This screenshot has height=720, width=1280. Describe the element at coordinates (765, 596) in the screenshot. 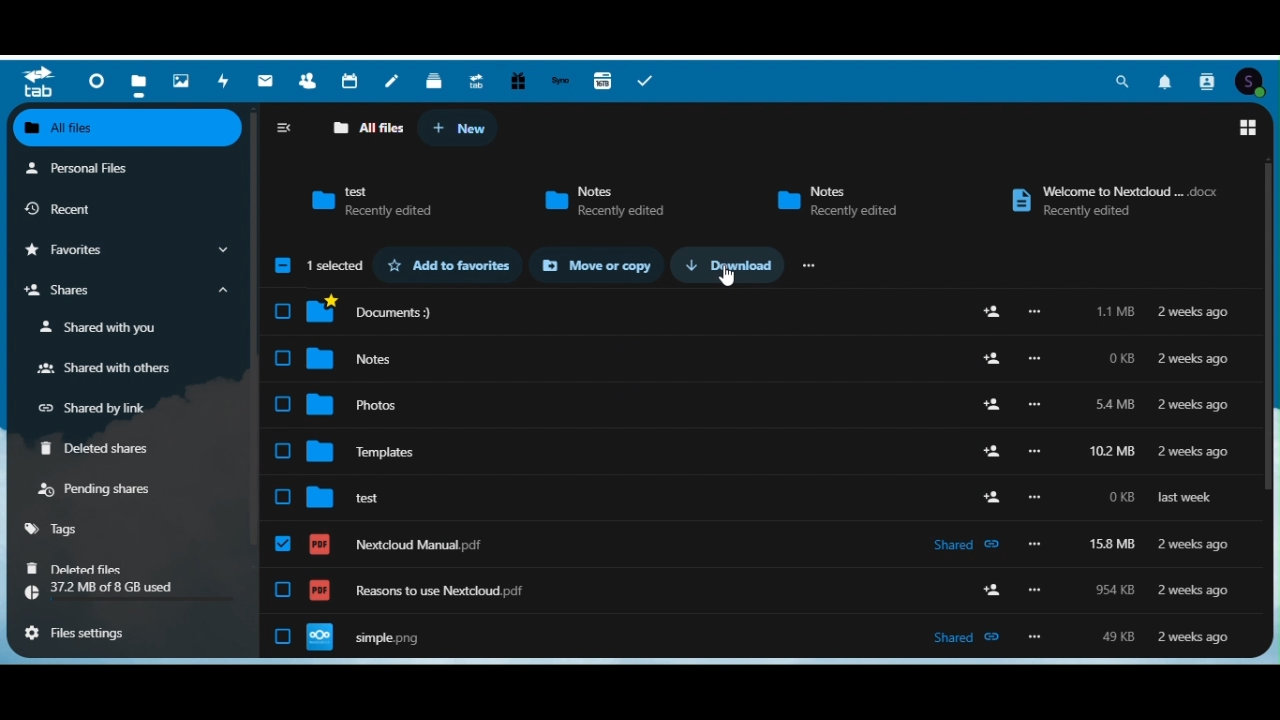

I see `reasons to use next cloud.pdf` at that location.